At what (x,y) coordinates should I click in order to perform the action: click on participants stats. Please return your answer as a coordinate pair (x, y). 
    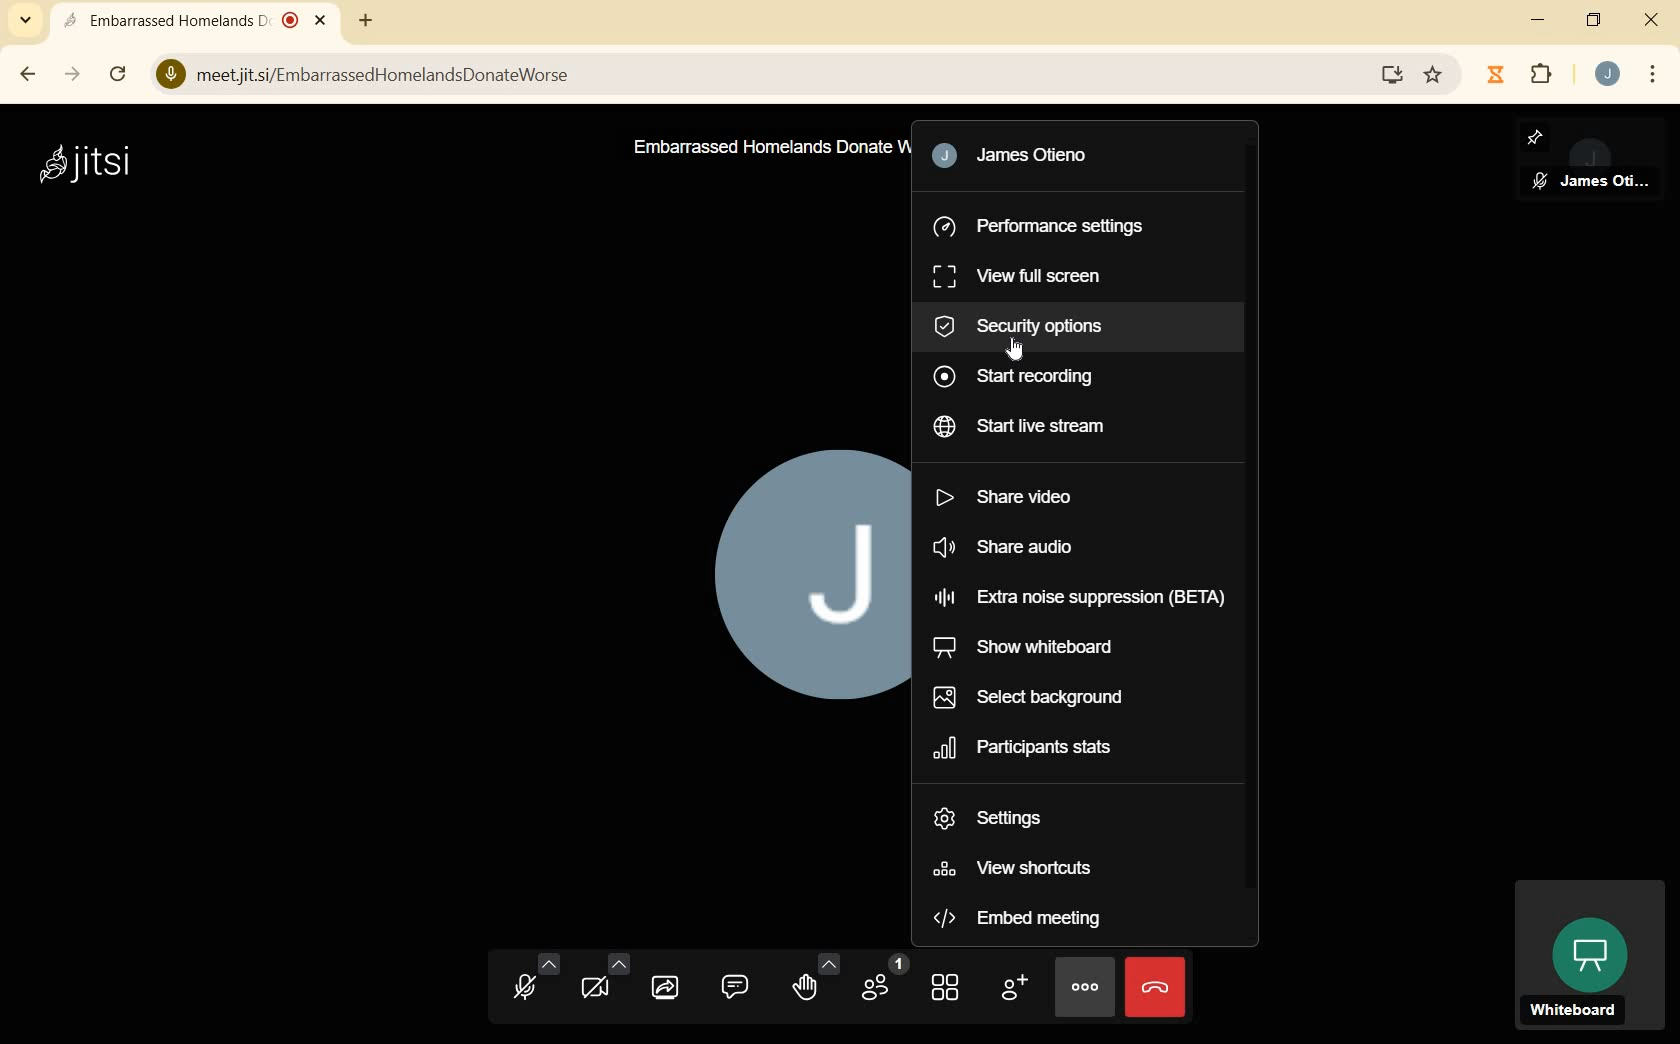
    Looking at the image, I should click on (1025, 748).